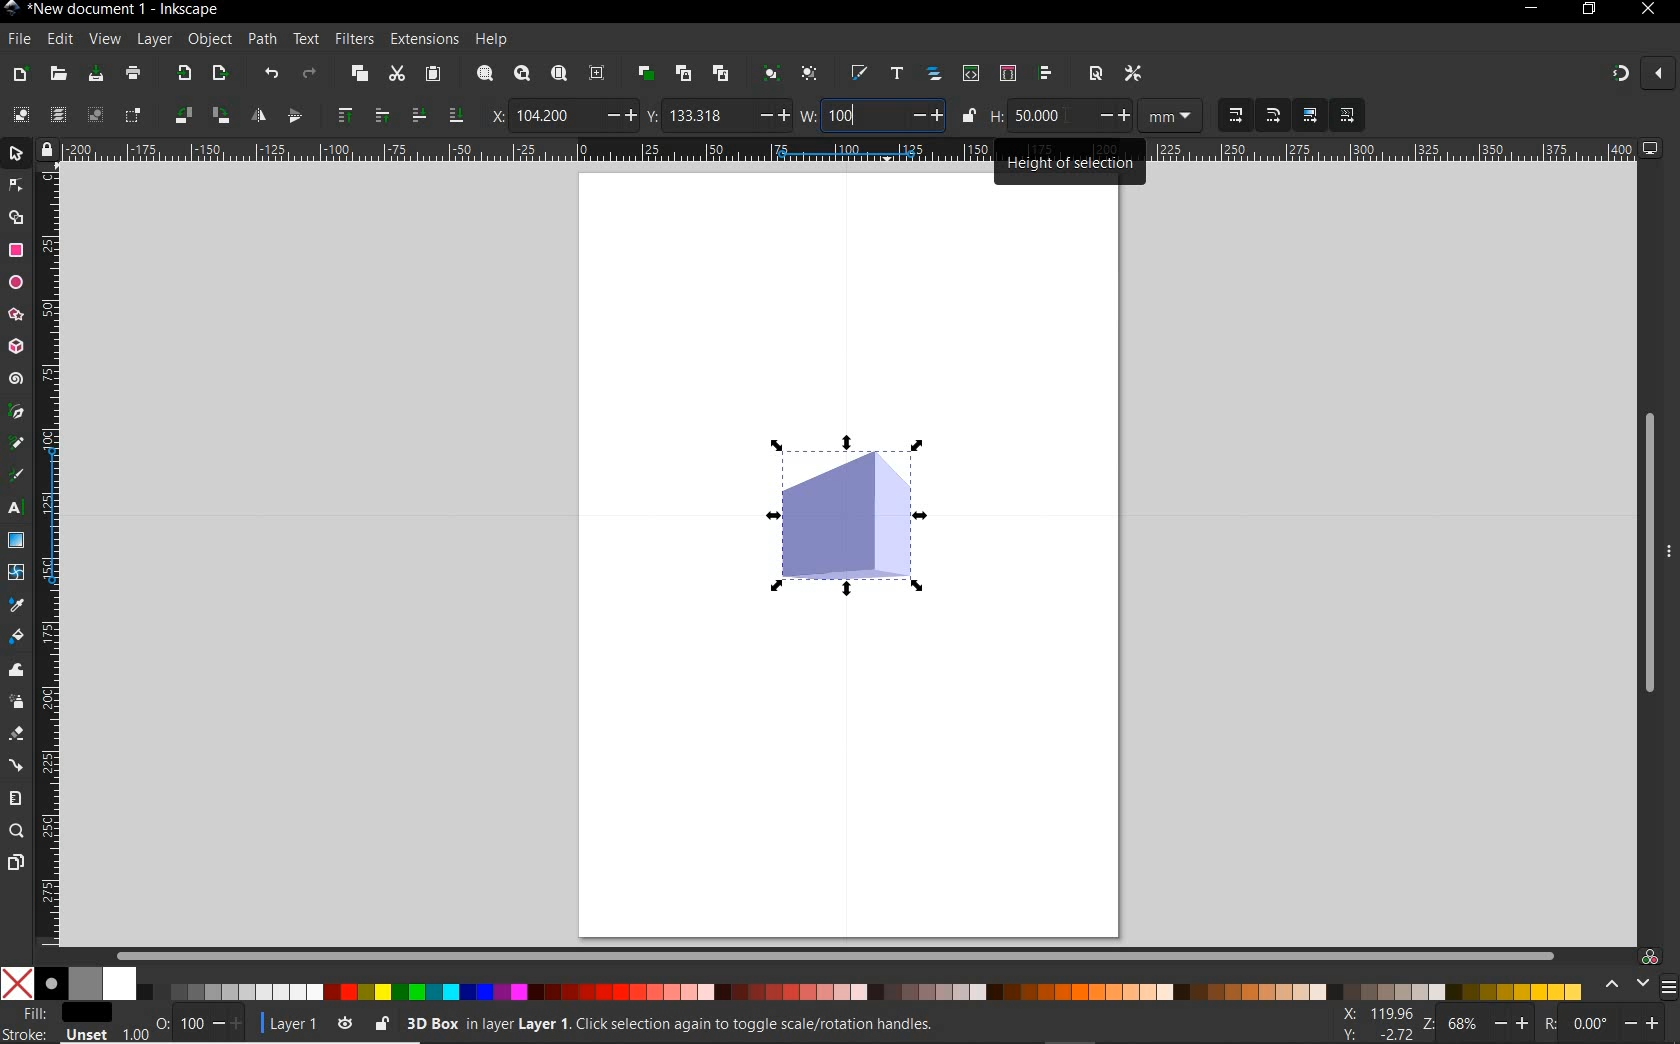 This screenshot has height=1044, width=1680. I want to click on spray tool, so click(18, 701).